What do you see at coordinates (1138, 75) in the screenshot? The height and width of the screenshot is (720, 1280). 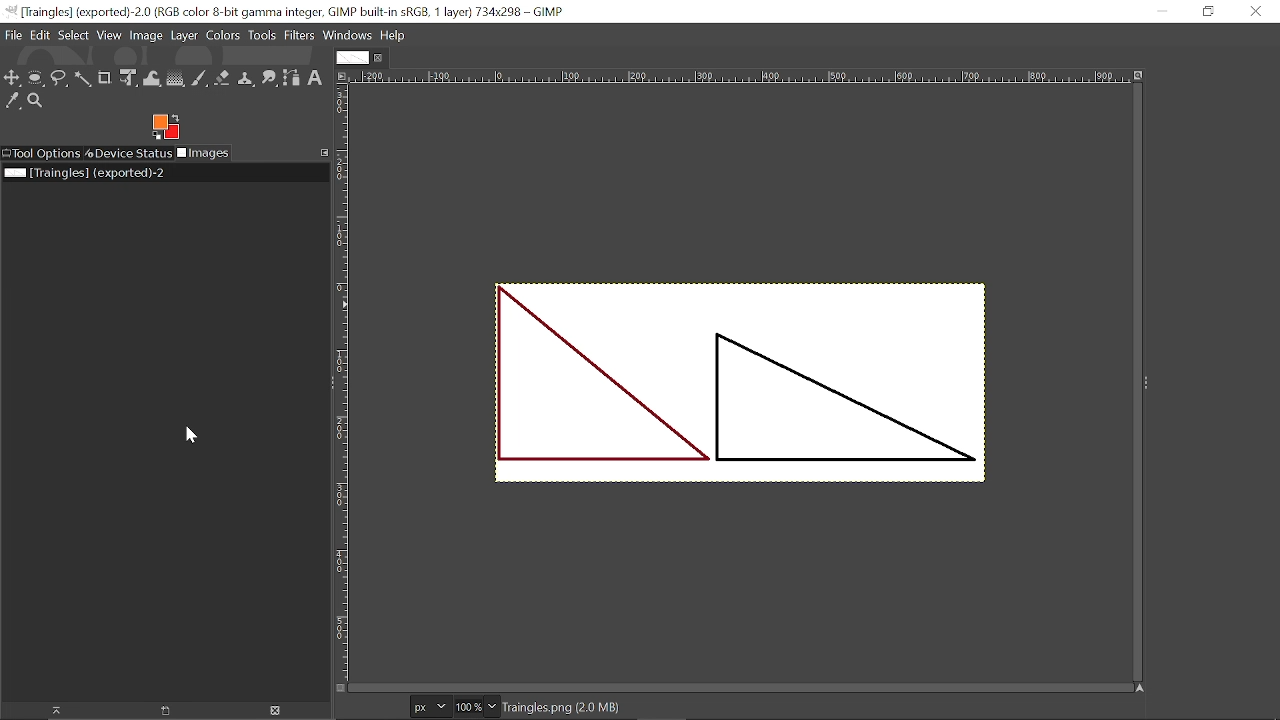 I see `Zoom image when window size changes` at bounding box center [1138, 75].